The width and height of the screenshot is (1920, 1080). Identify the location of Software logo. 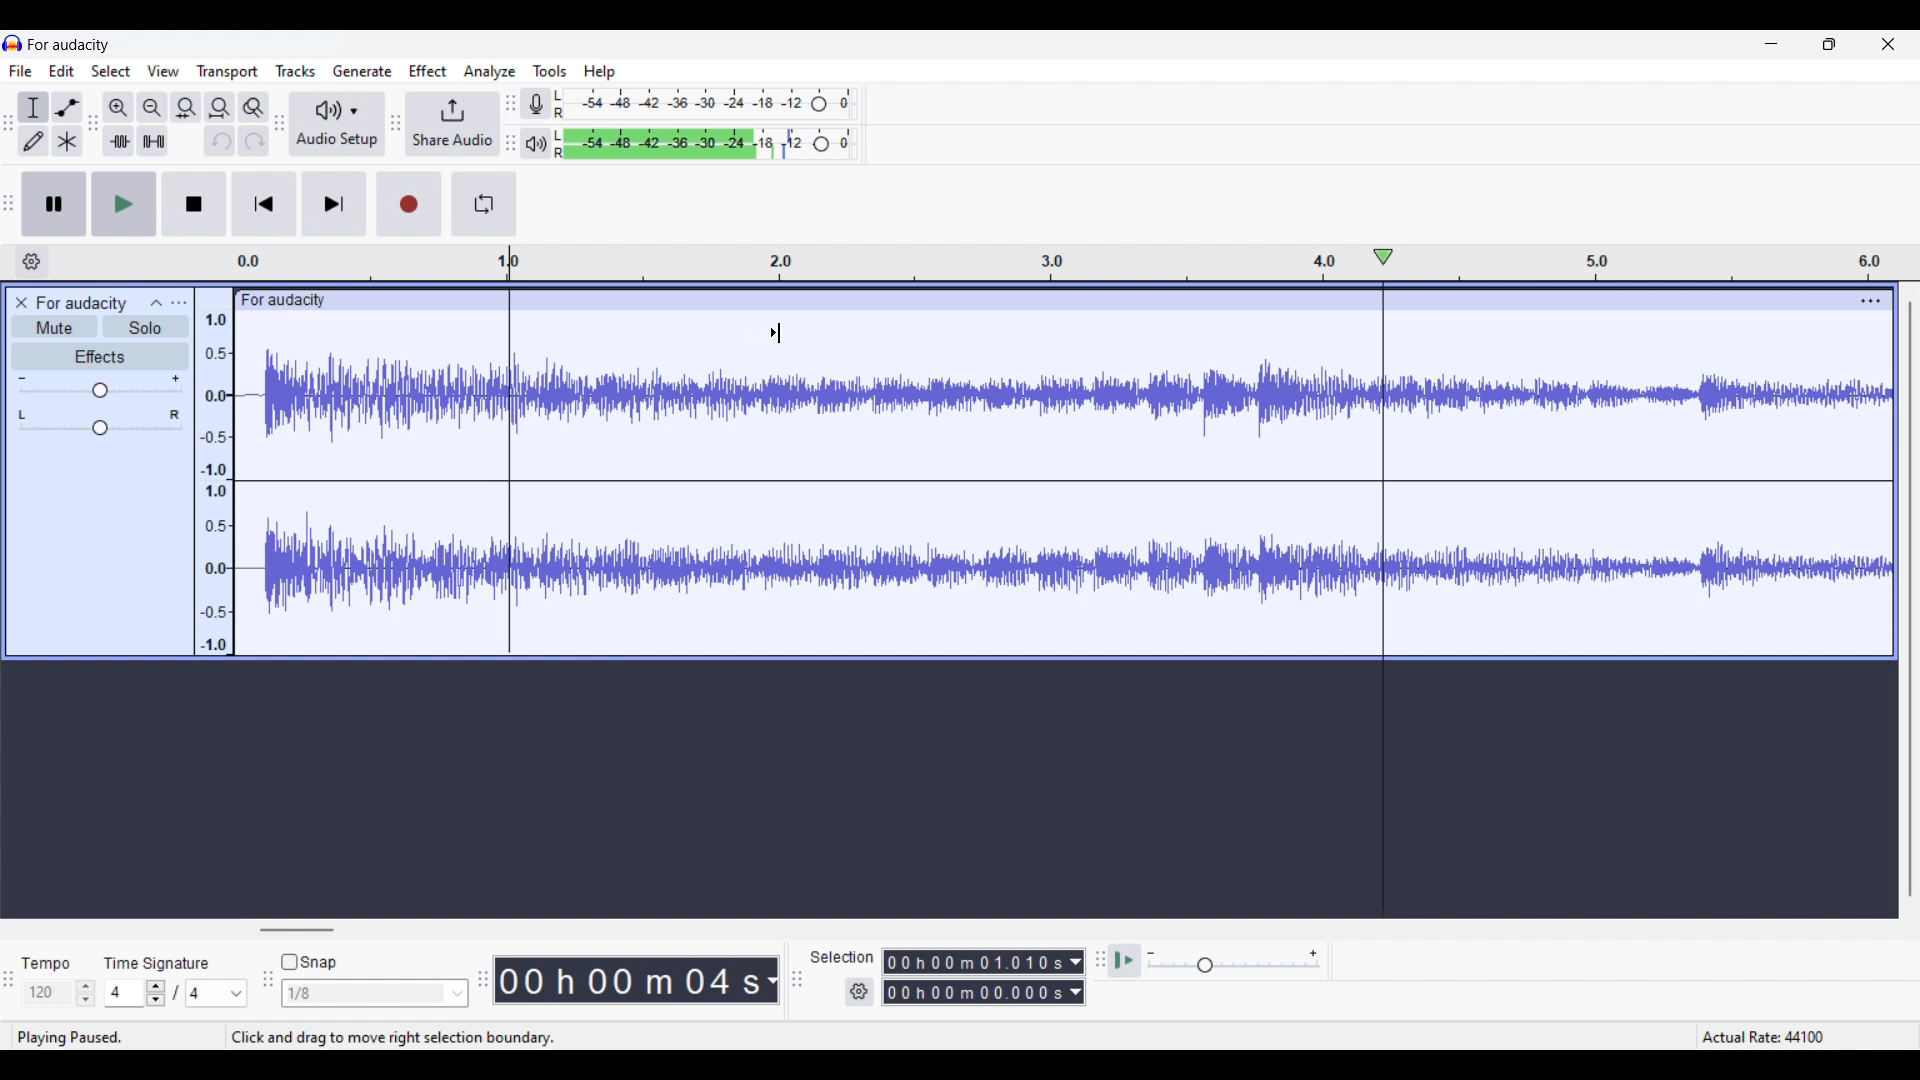
(13, 43).